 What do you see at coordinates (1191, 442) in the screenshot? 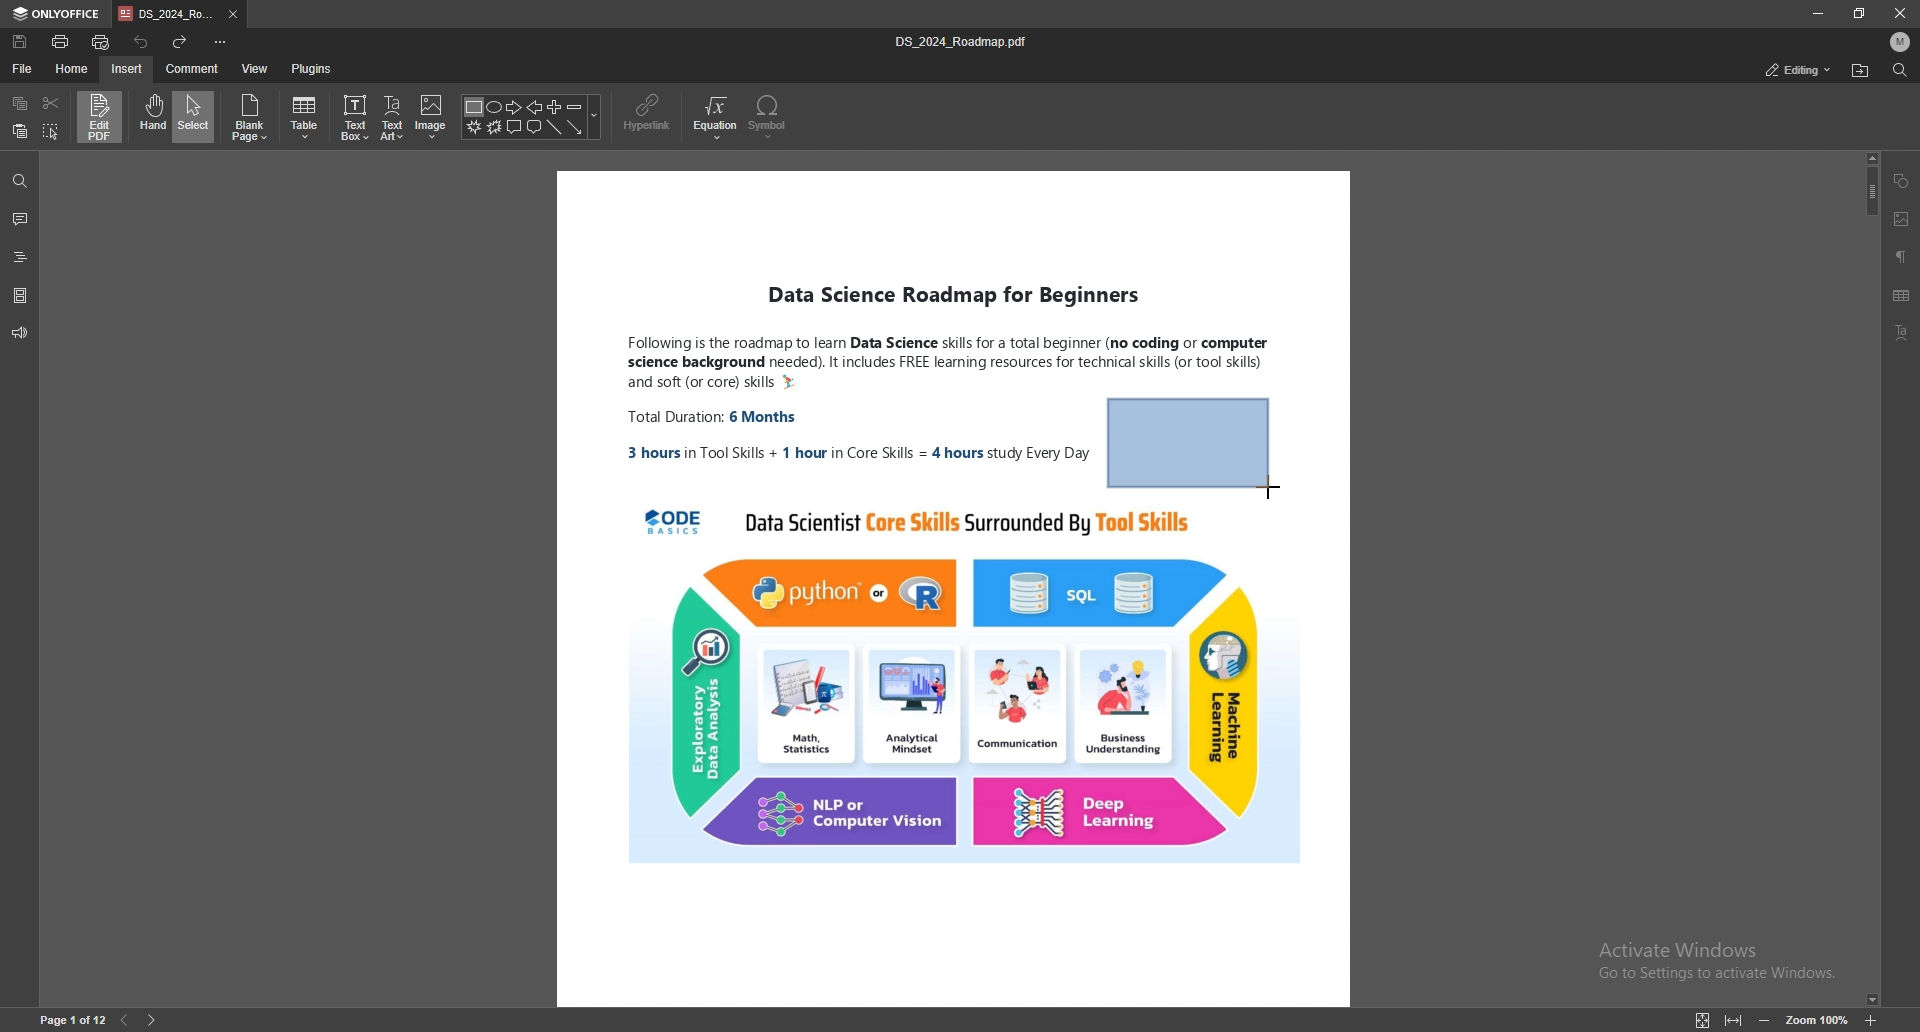
I see `rectangle` at bounding box center [1191, 442].